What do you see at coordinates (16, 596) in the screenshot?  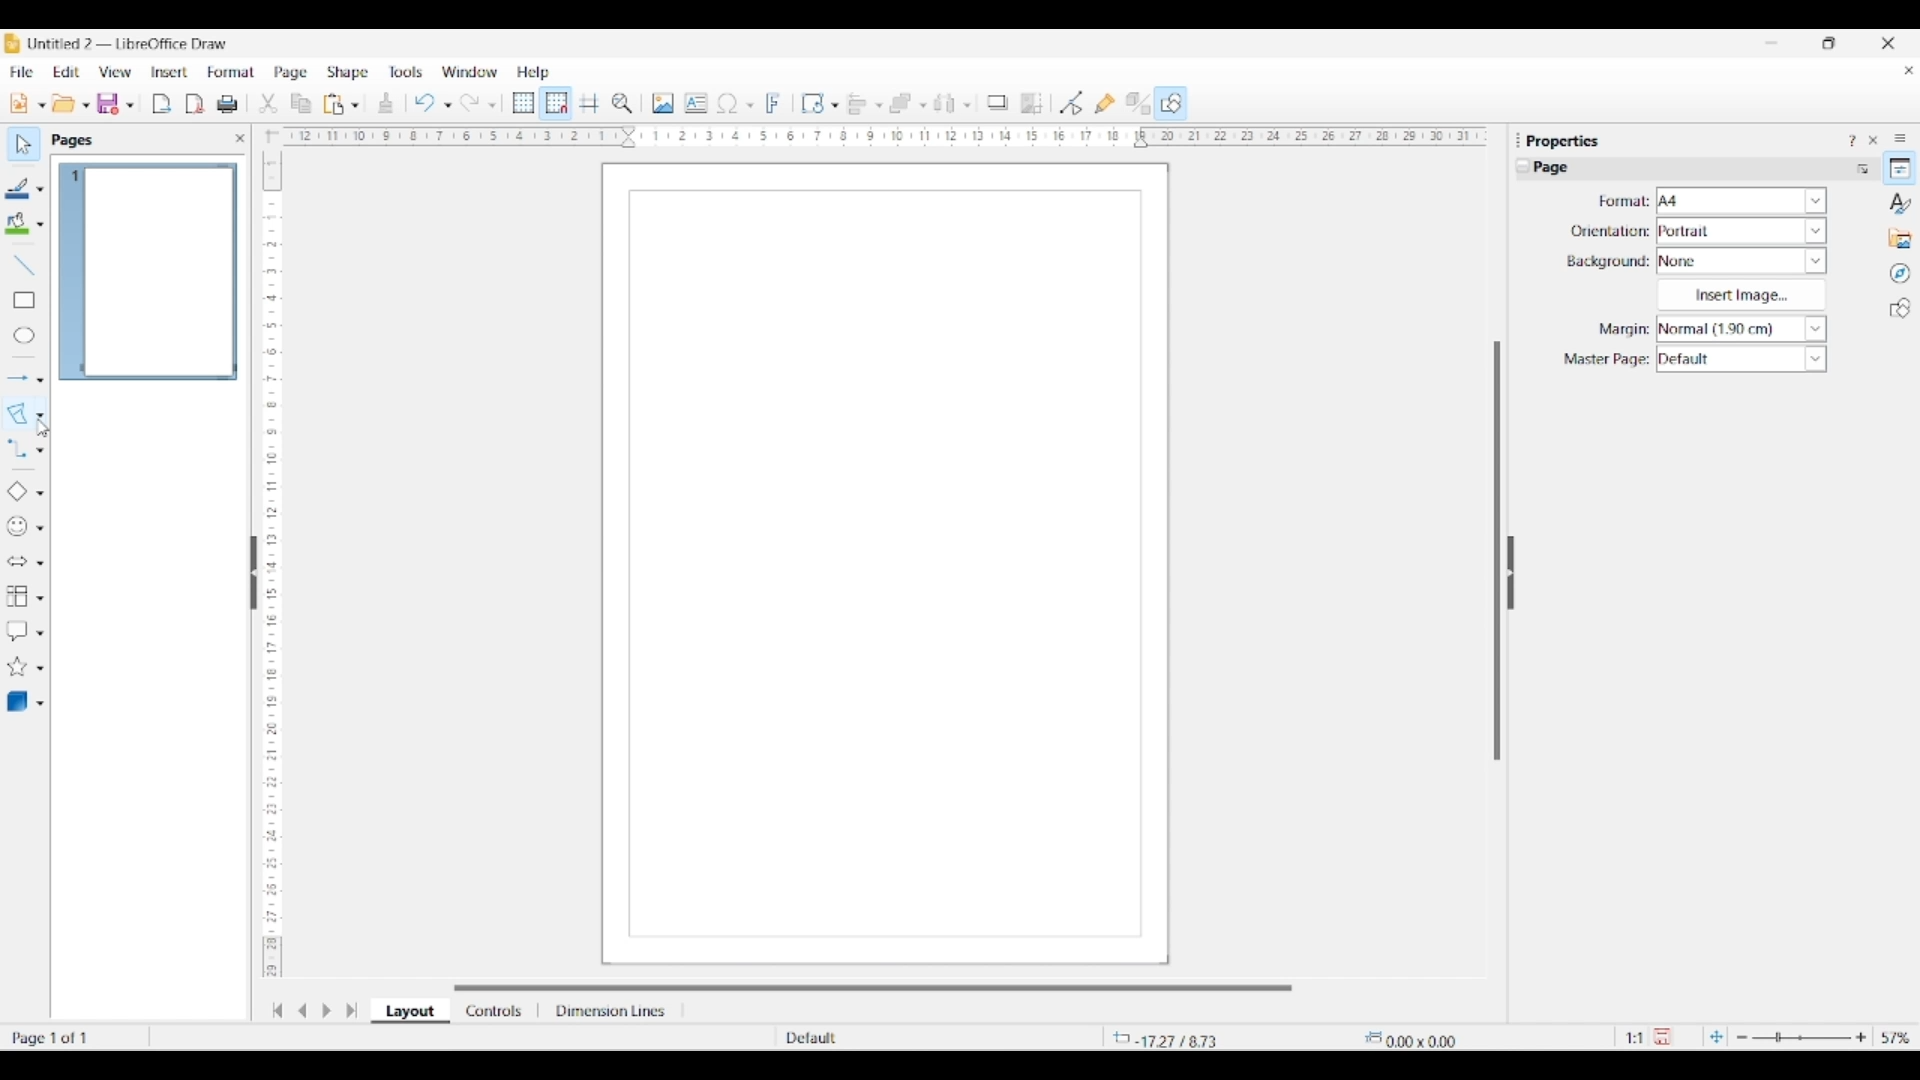 I see `Selected flowchart` at bounding box center [16, 596].